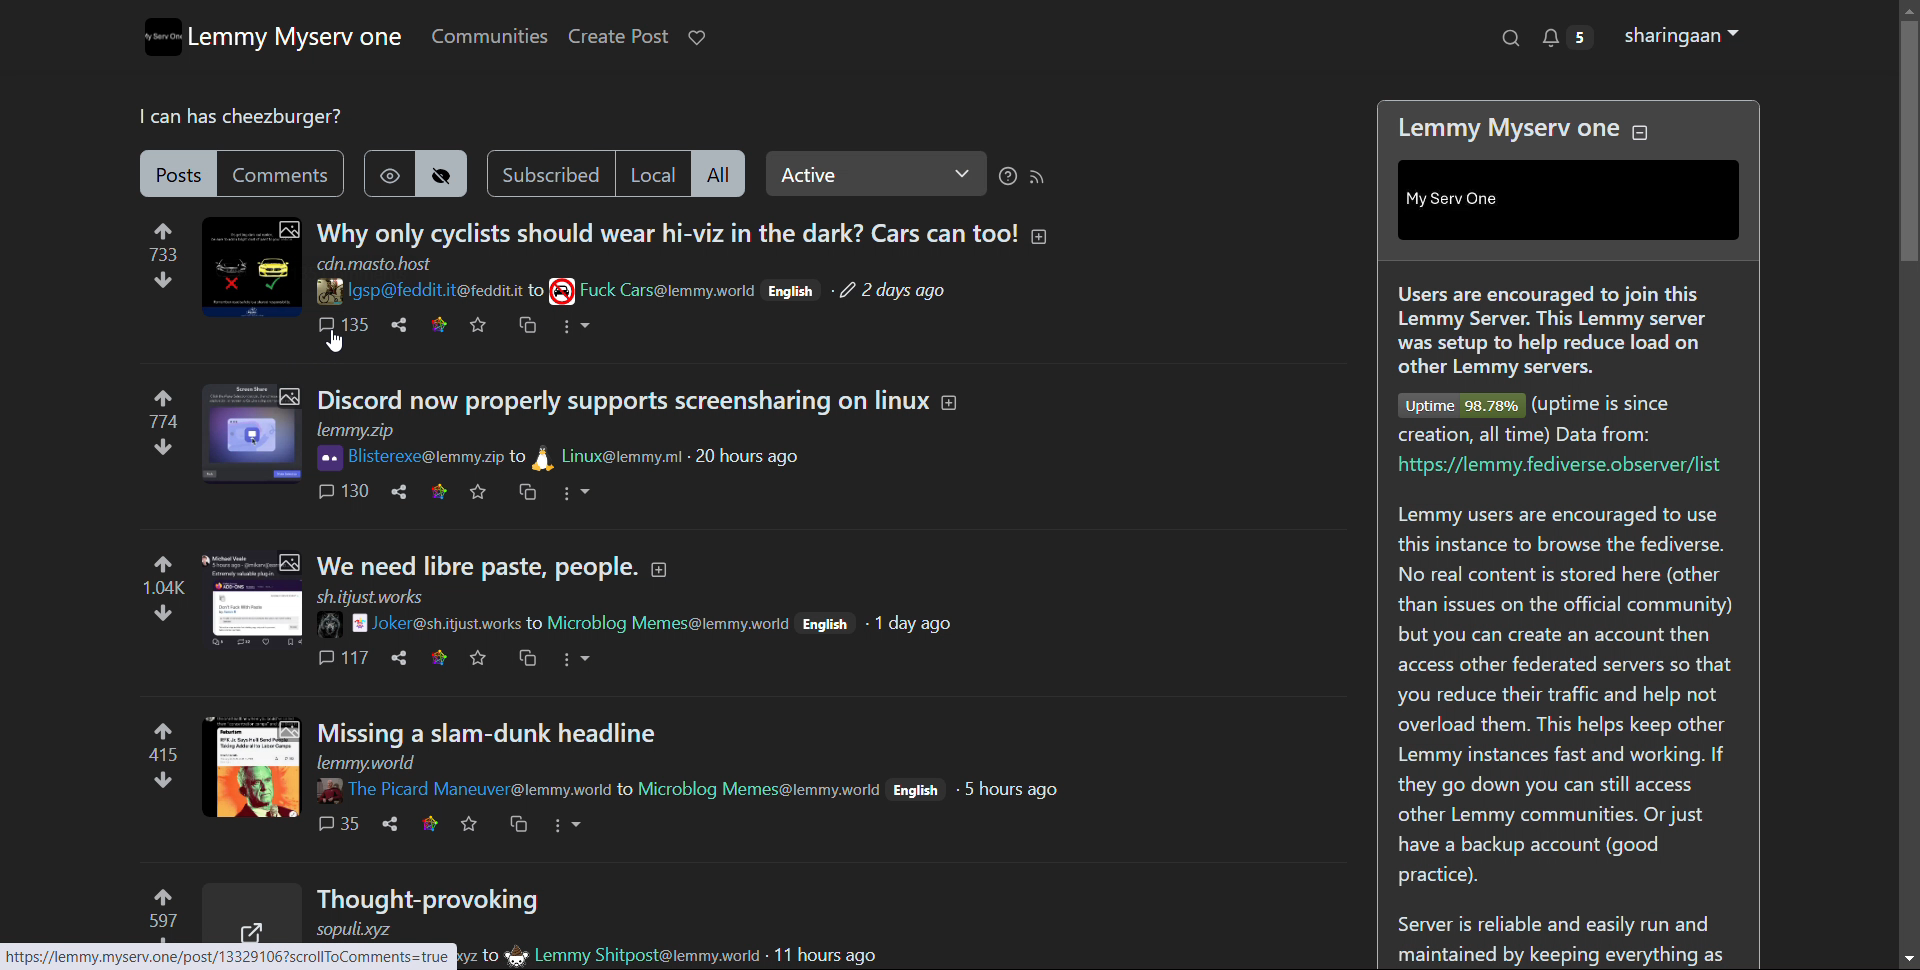 This screenshot has width=1920, height=970. Describe the element at coordinates (574, 492) in the screenshot. I see `options` at that location.